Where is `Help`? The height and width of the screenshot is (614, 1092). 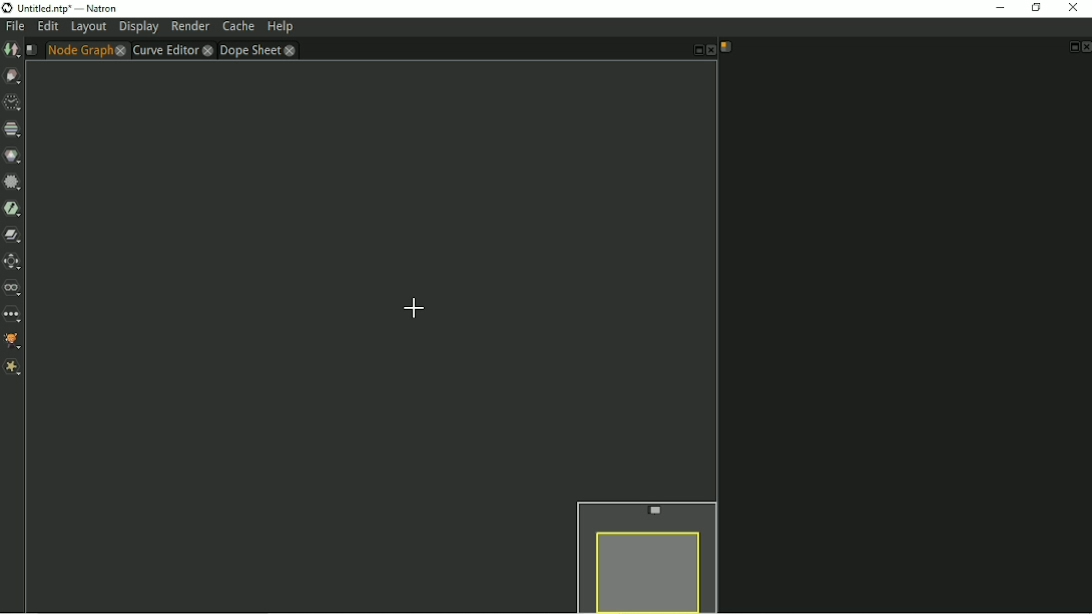 Help is located at coordinates (279, 27).